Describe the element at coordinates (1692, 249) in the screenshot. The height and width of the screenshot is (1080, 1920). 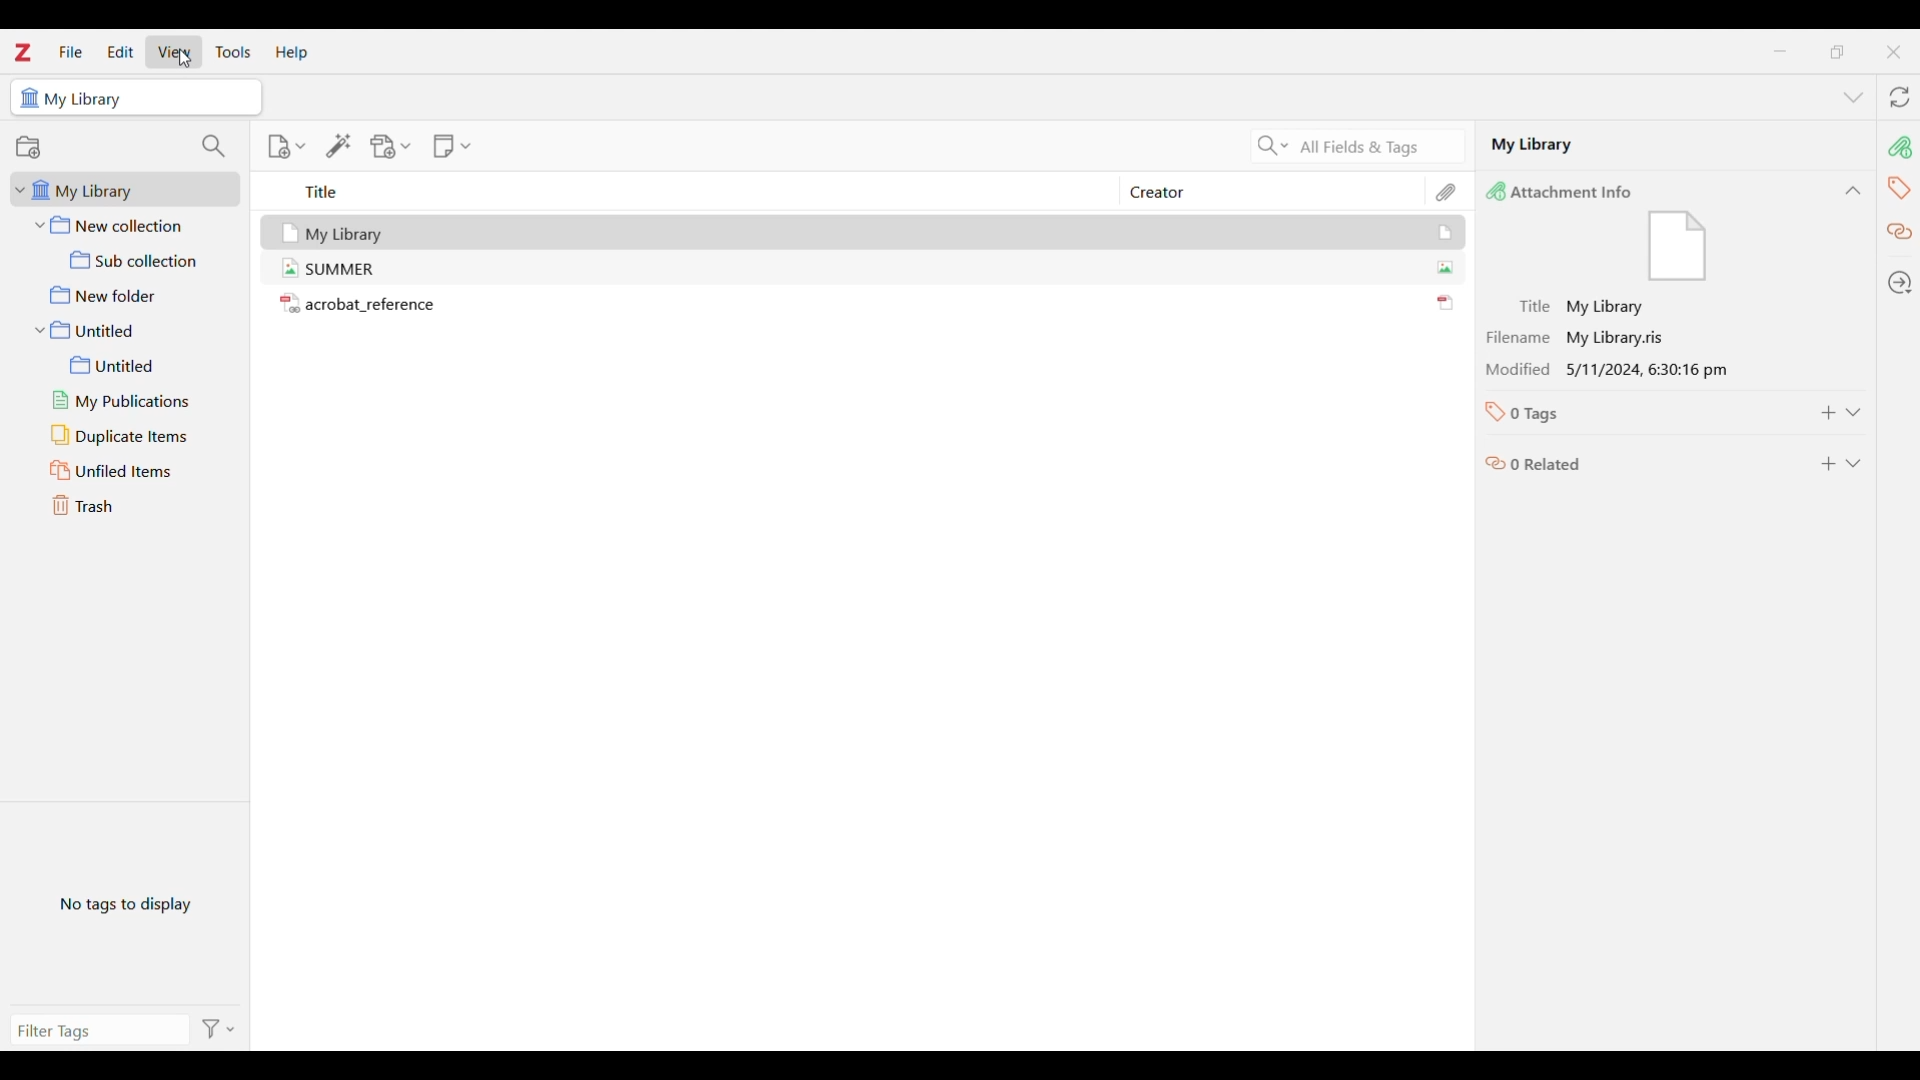
I see `File icon` at that location.